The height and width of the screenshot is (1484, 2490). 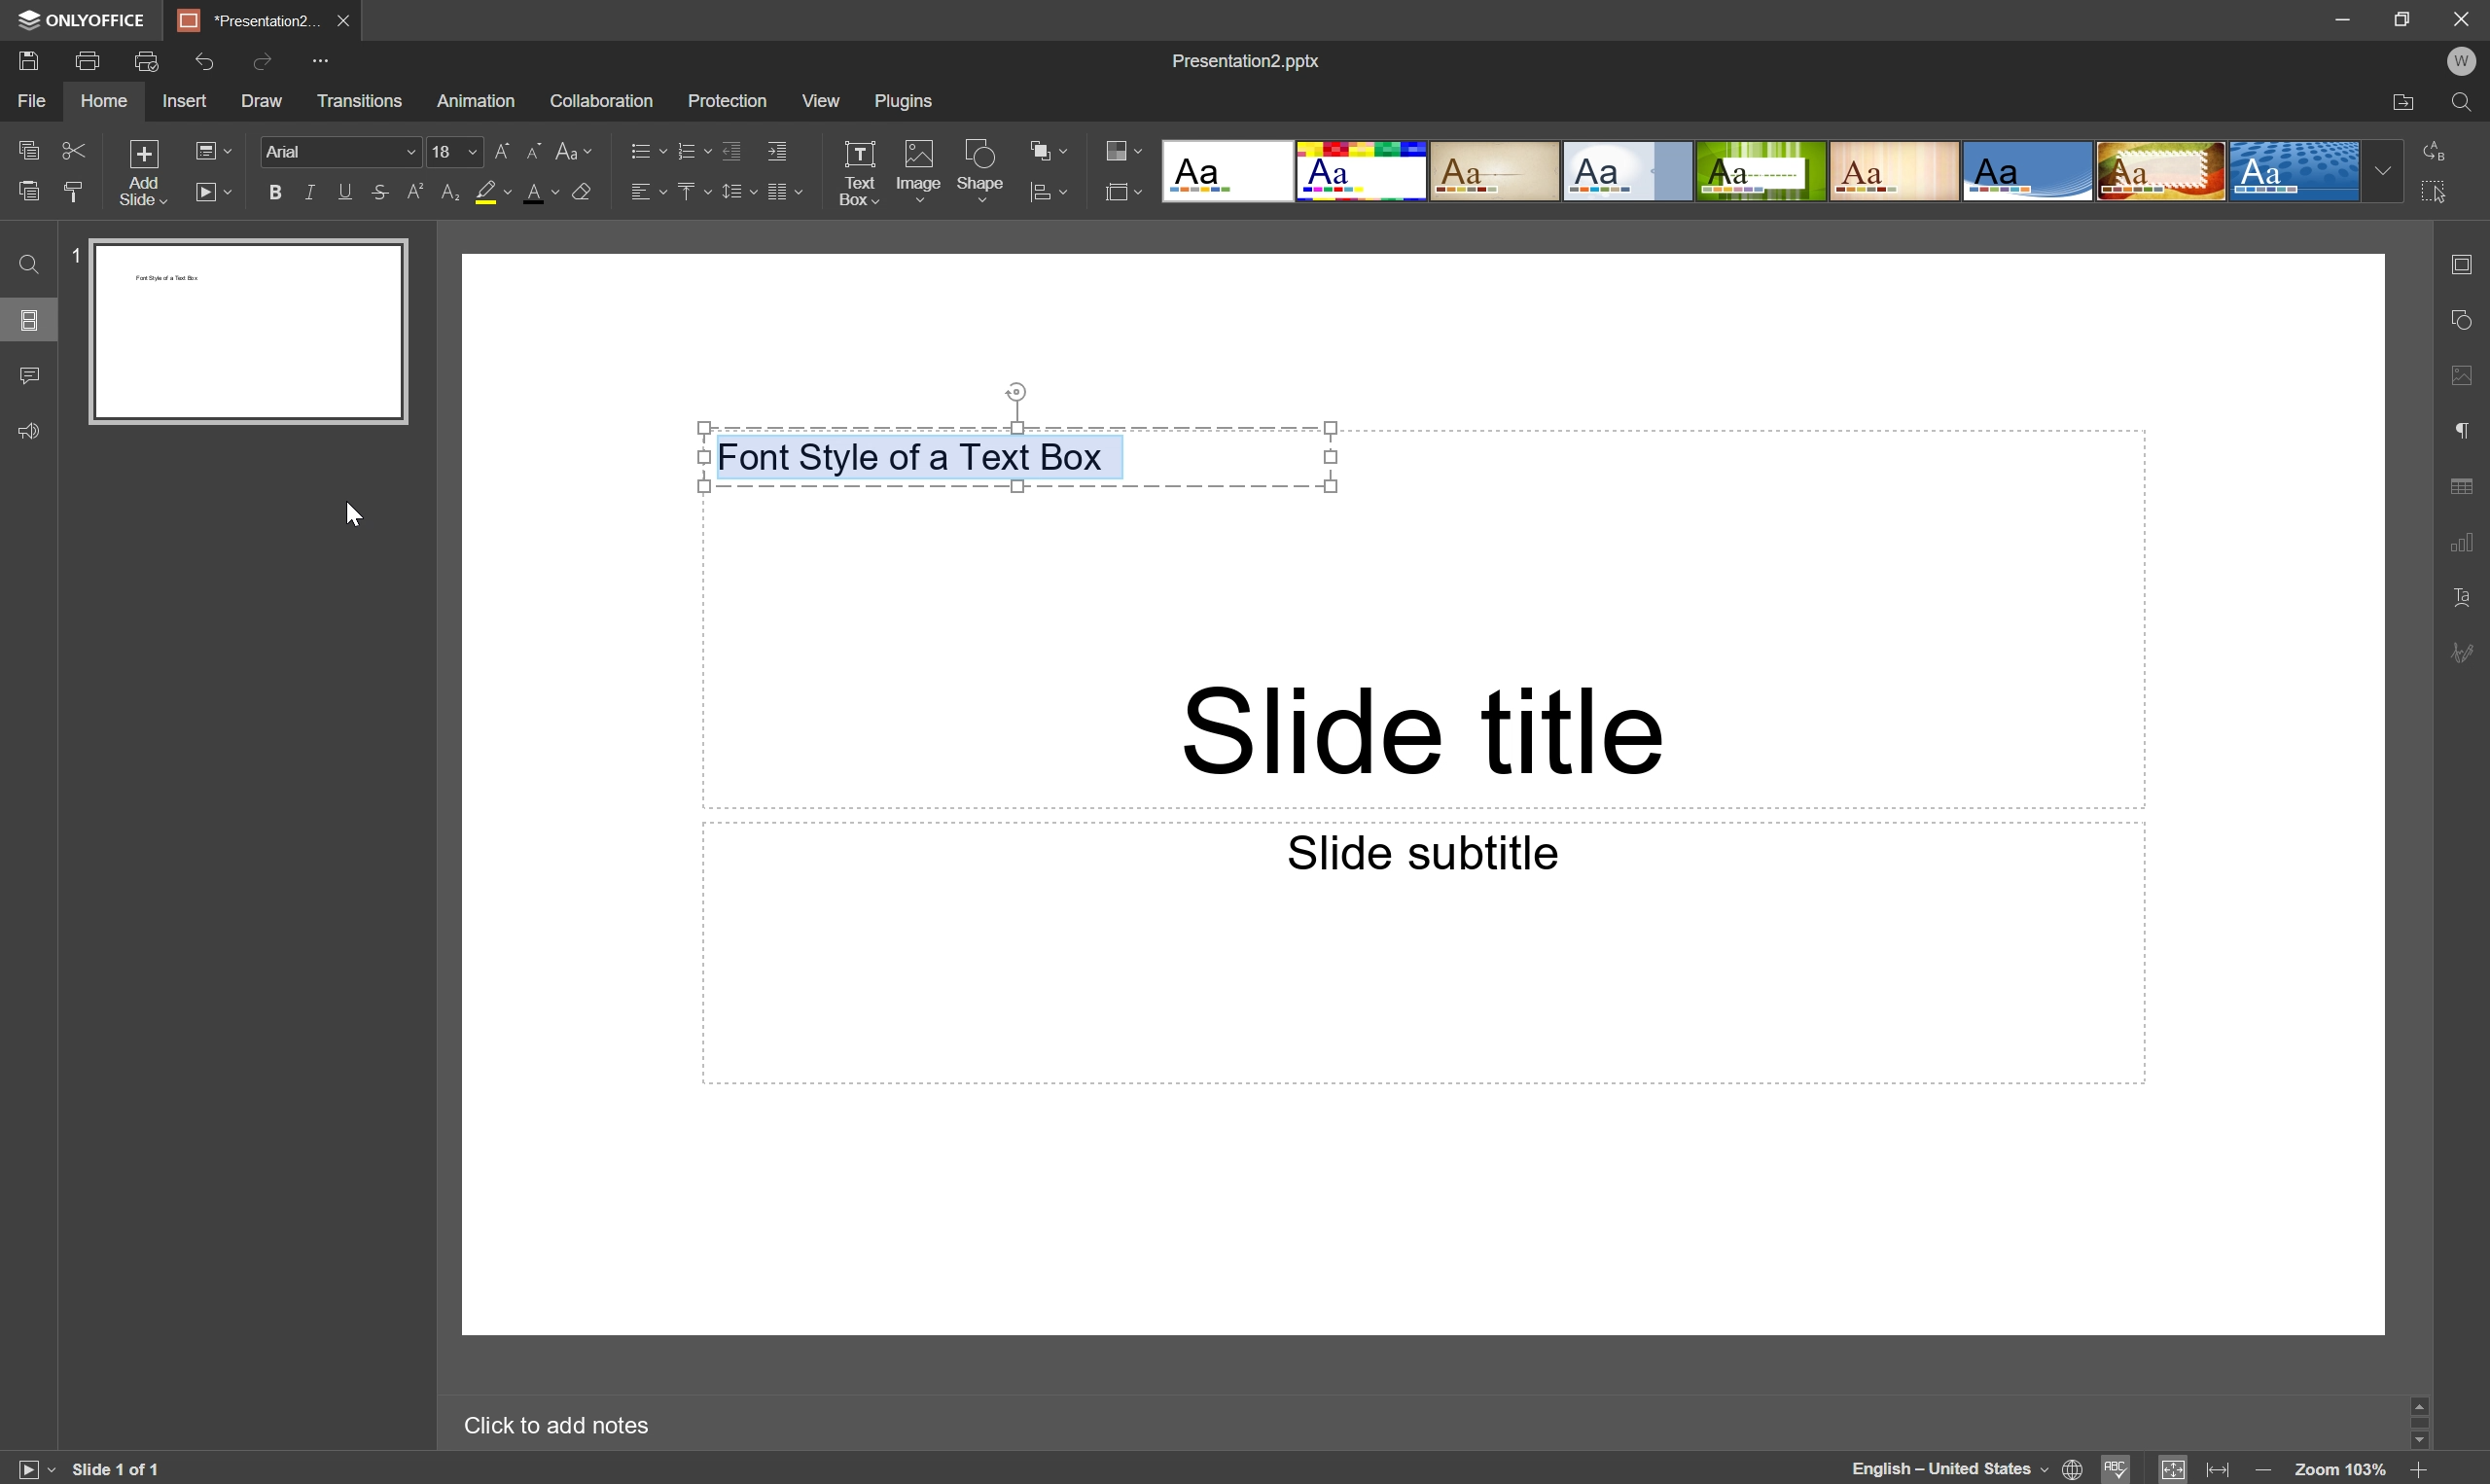 What do you see at coordinates (87, 58) in the screenshot?
I see `Print file` at bounding box center [87, 58].